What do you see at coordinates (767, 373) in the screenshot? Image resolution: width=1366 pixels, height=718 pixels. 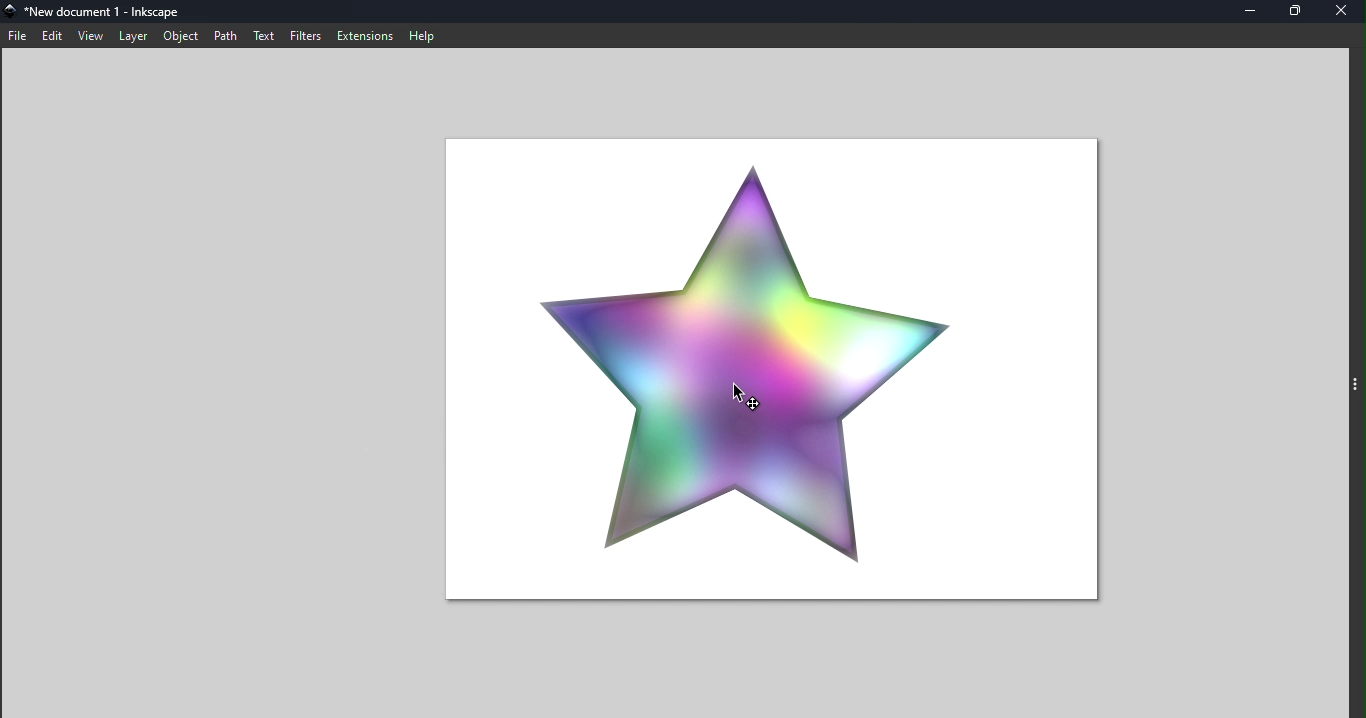 I see `Canvas` at bounding box center [767, 373].